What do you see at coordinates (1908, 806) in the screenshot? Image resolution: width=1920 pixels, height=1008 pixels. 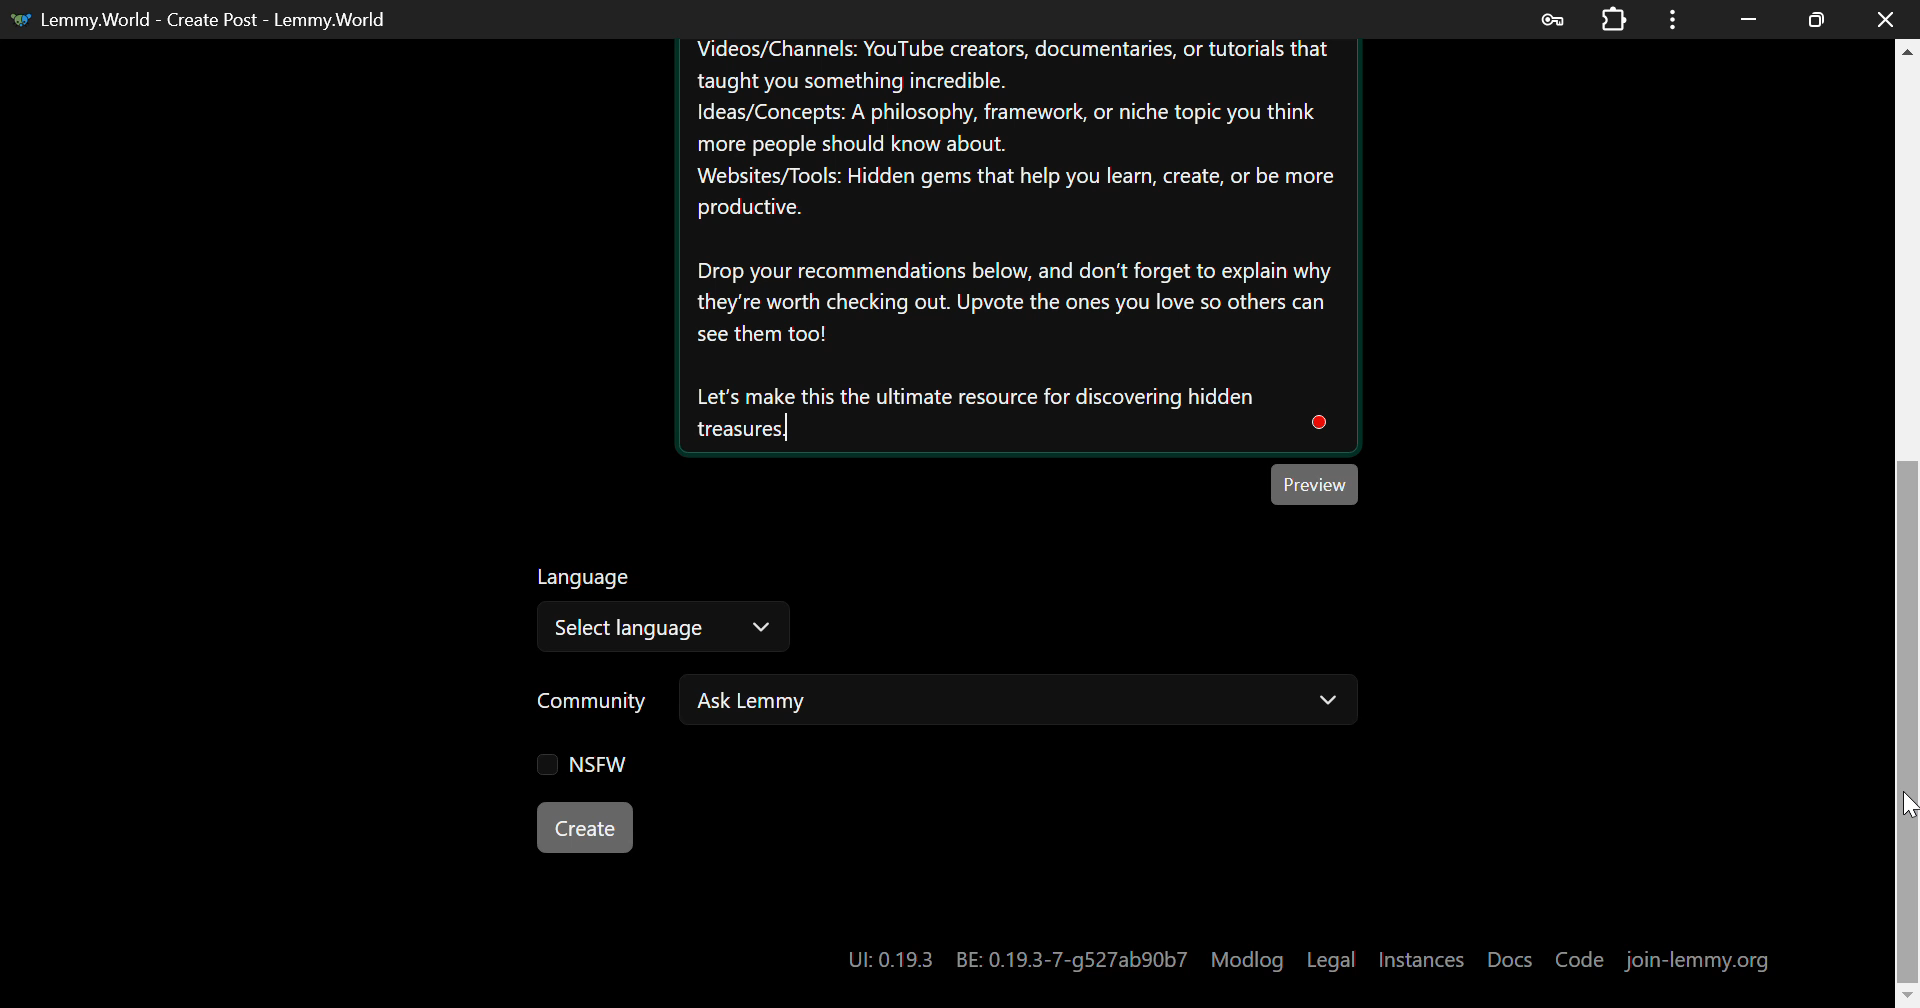 I see `MOUSE_UP Cursor Position` at bounding box center [1908, 806].